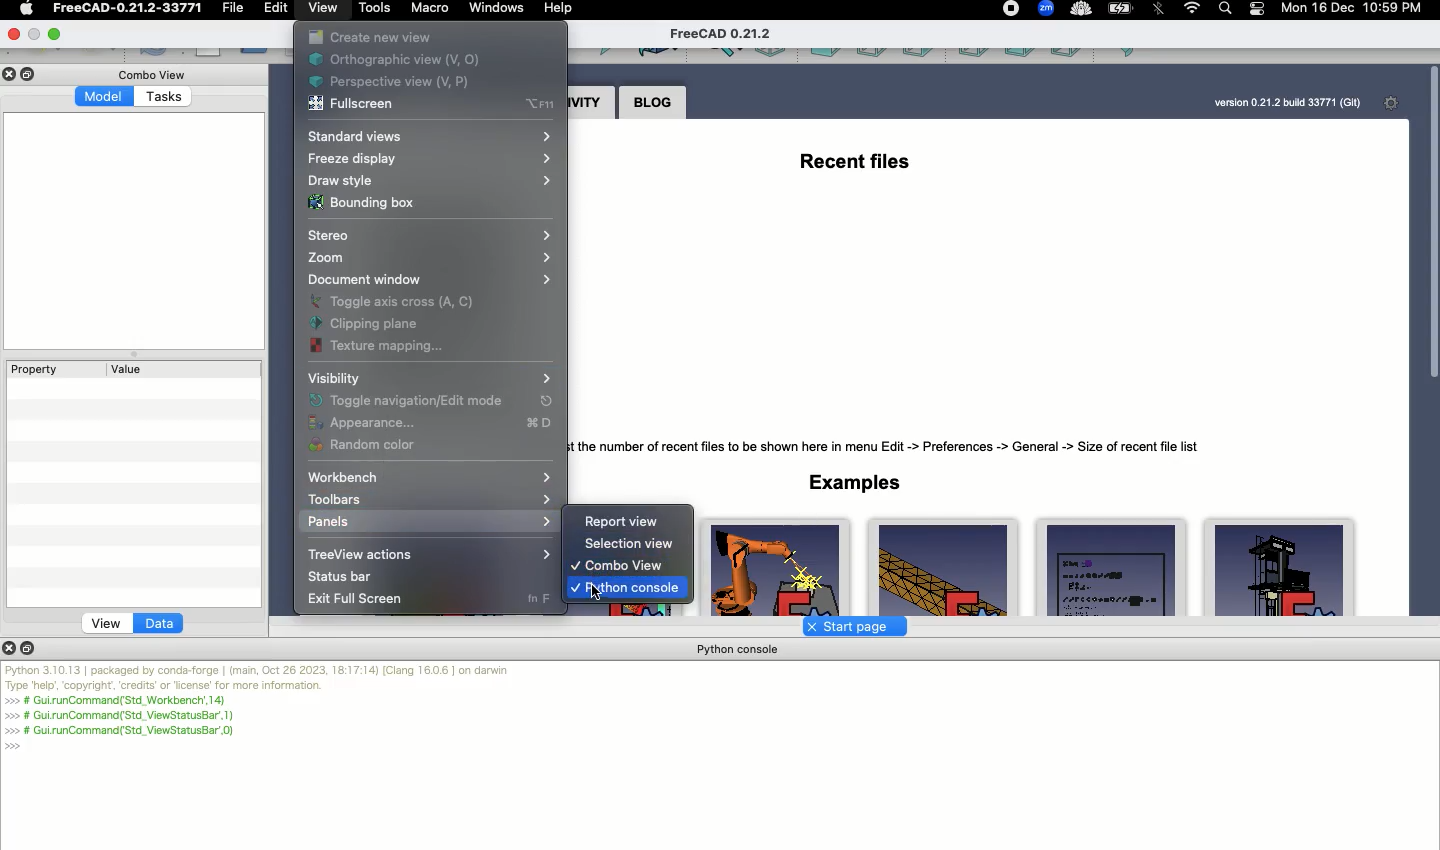 The width and height of the screenshot is (1440, 850). Describe the element at coordinates (36, 369) in the screenshot. I see `Property` at that location.